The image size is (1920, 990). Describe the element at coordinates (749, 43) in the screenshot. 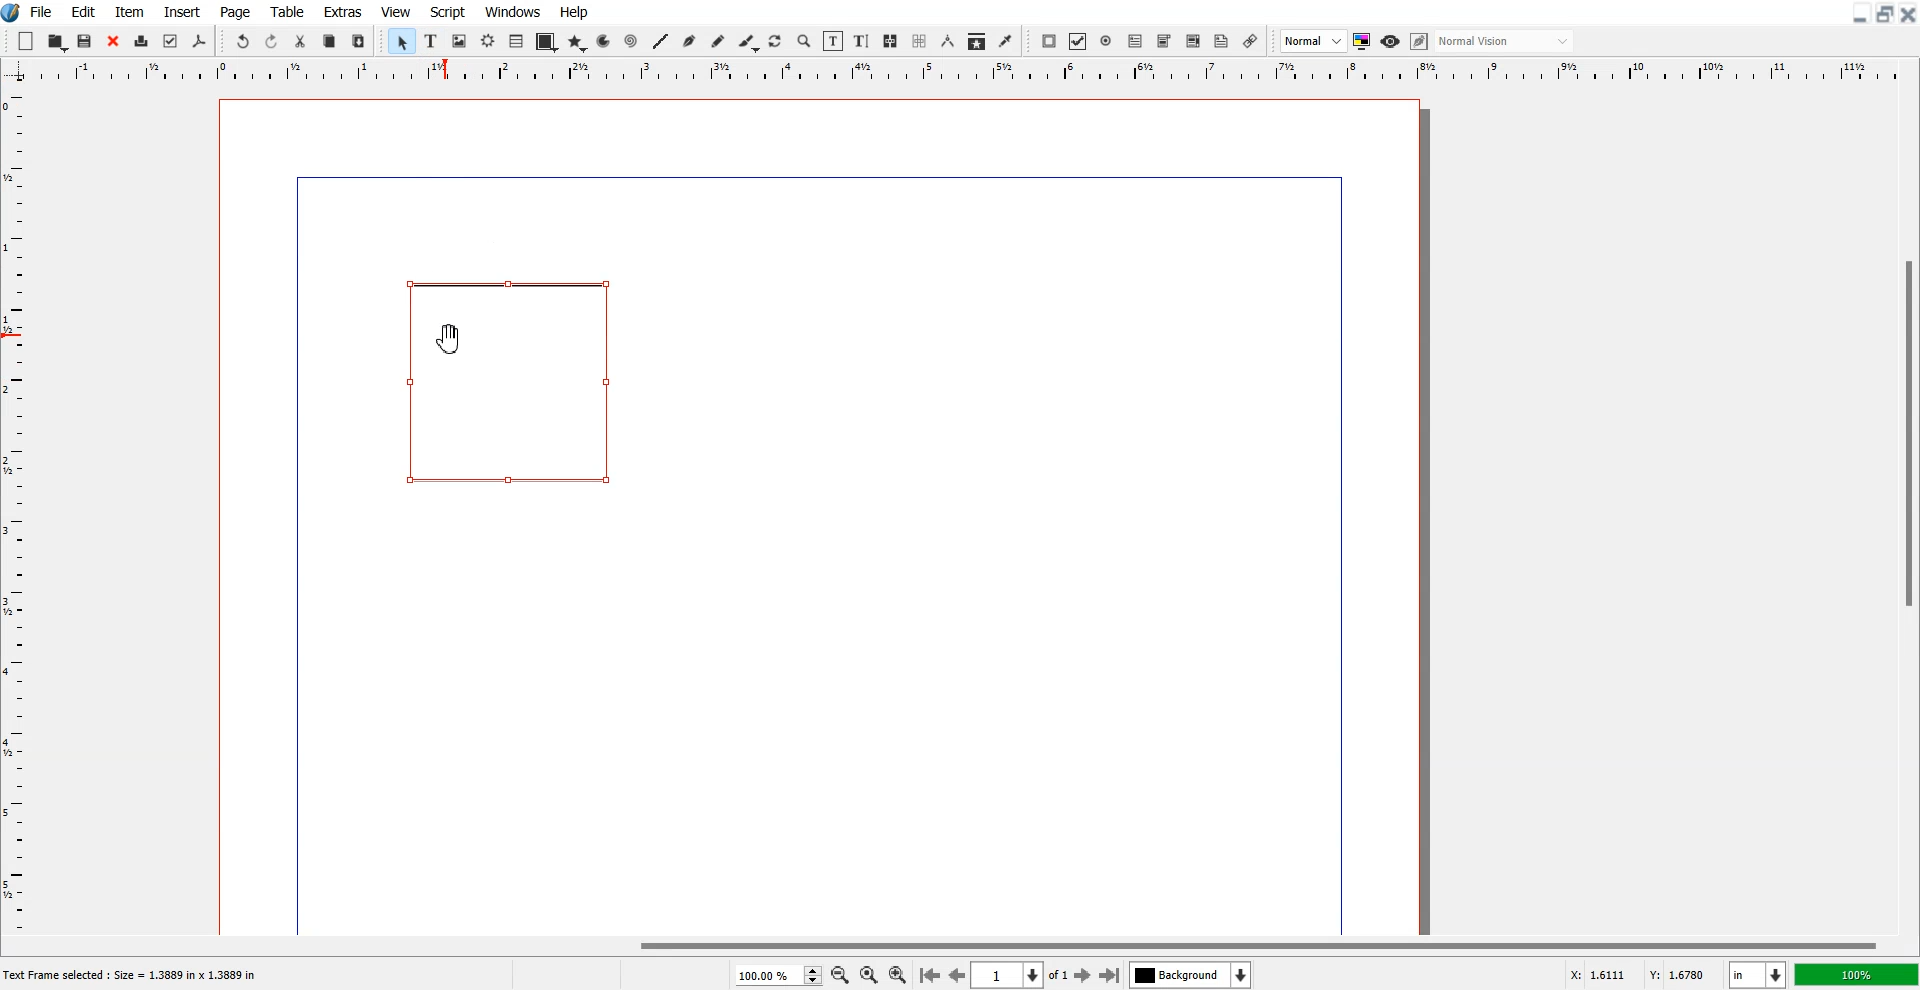

I see `Calligraphic line ` at that location.